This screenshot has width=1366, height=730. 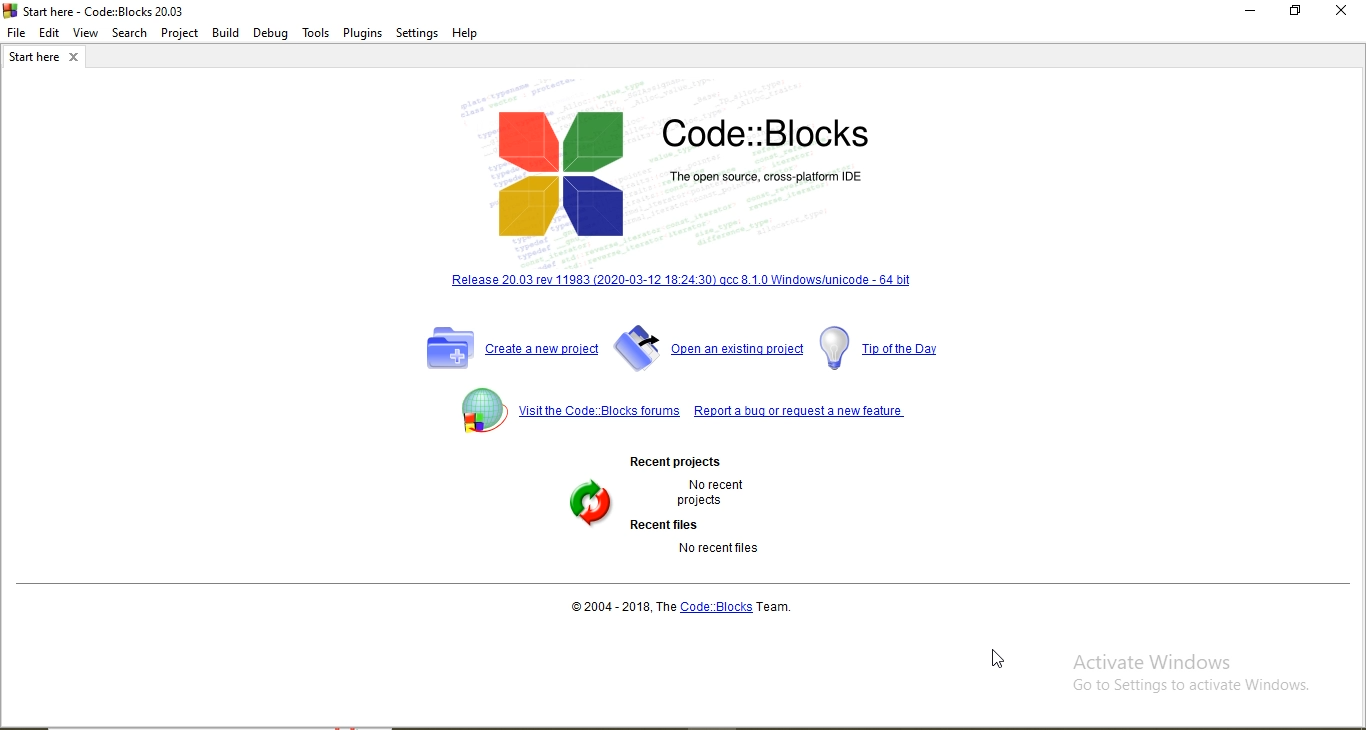 I want to click on Code:: Blocks image, so click(x=680, y=176).